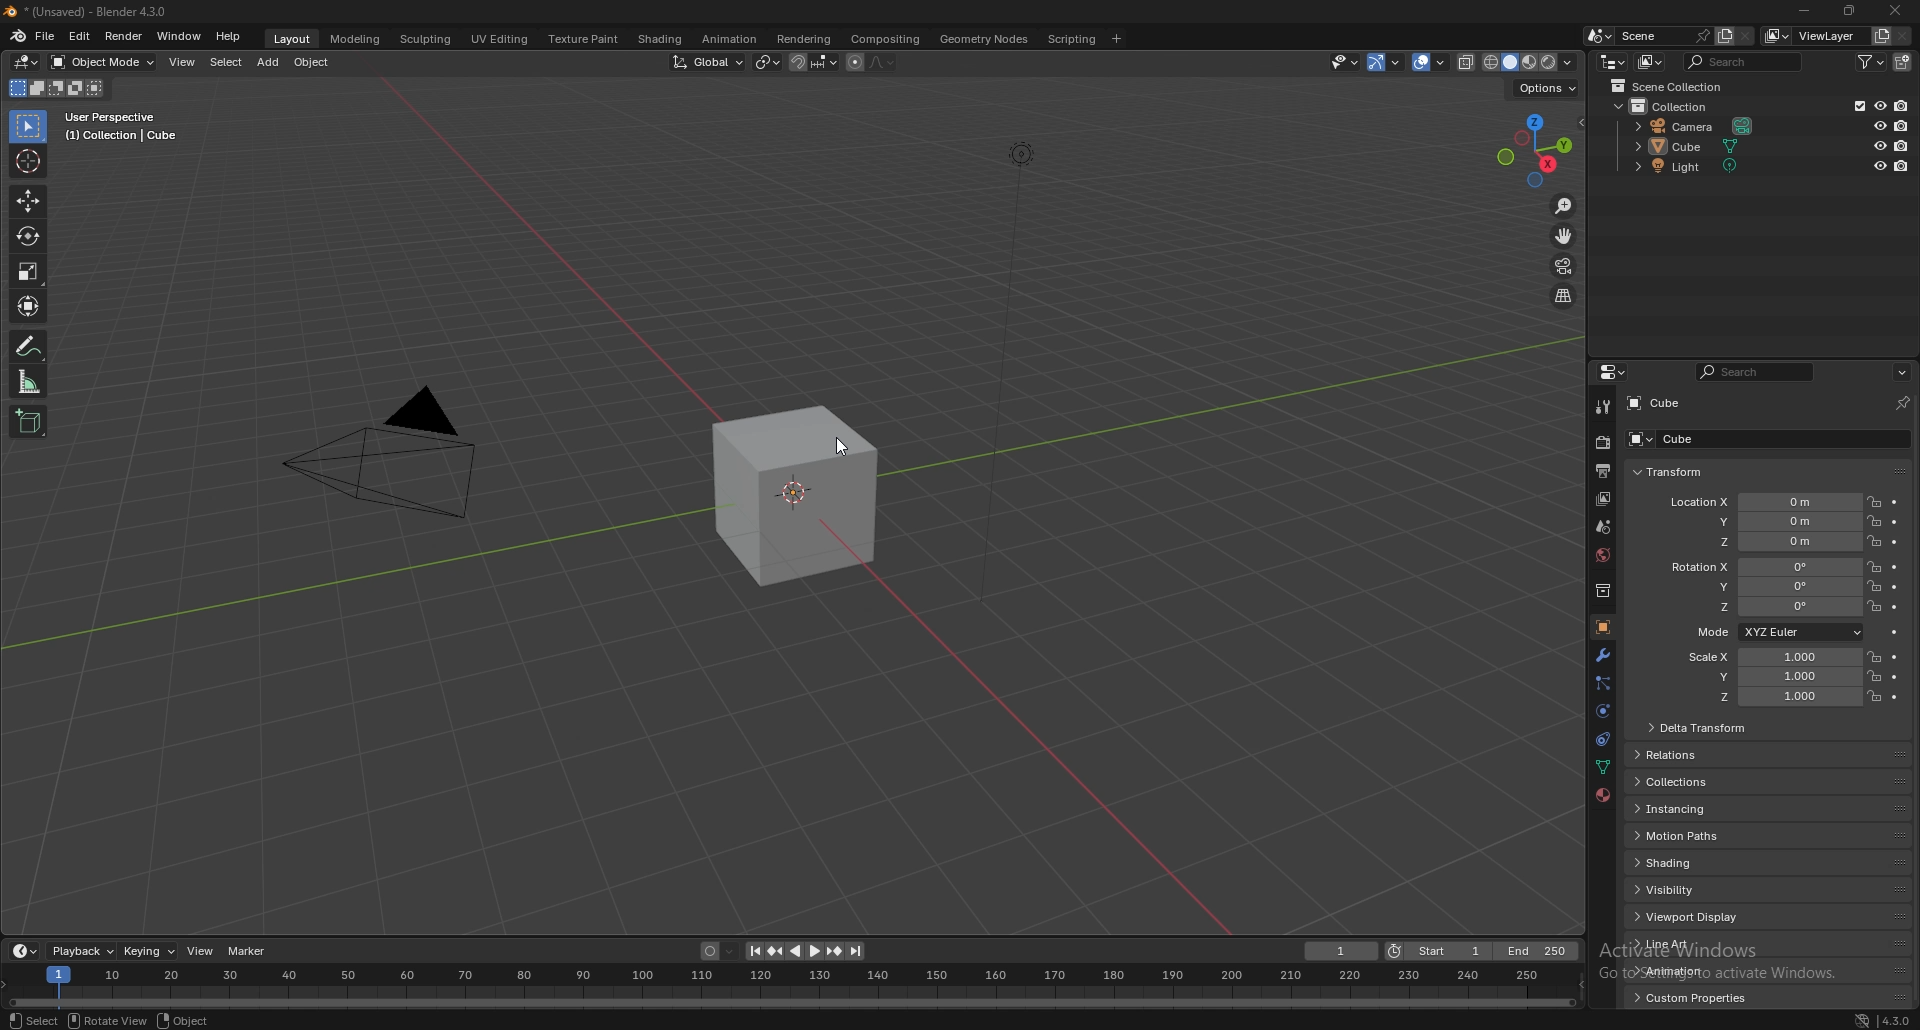  Describe the element at coordinates (1901, 125) in the screenshot. I see `disable in render` at that location.